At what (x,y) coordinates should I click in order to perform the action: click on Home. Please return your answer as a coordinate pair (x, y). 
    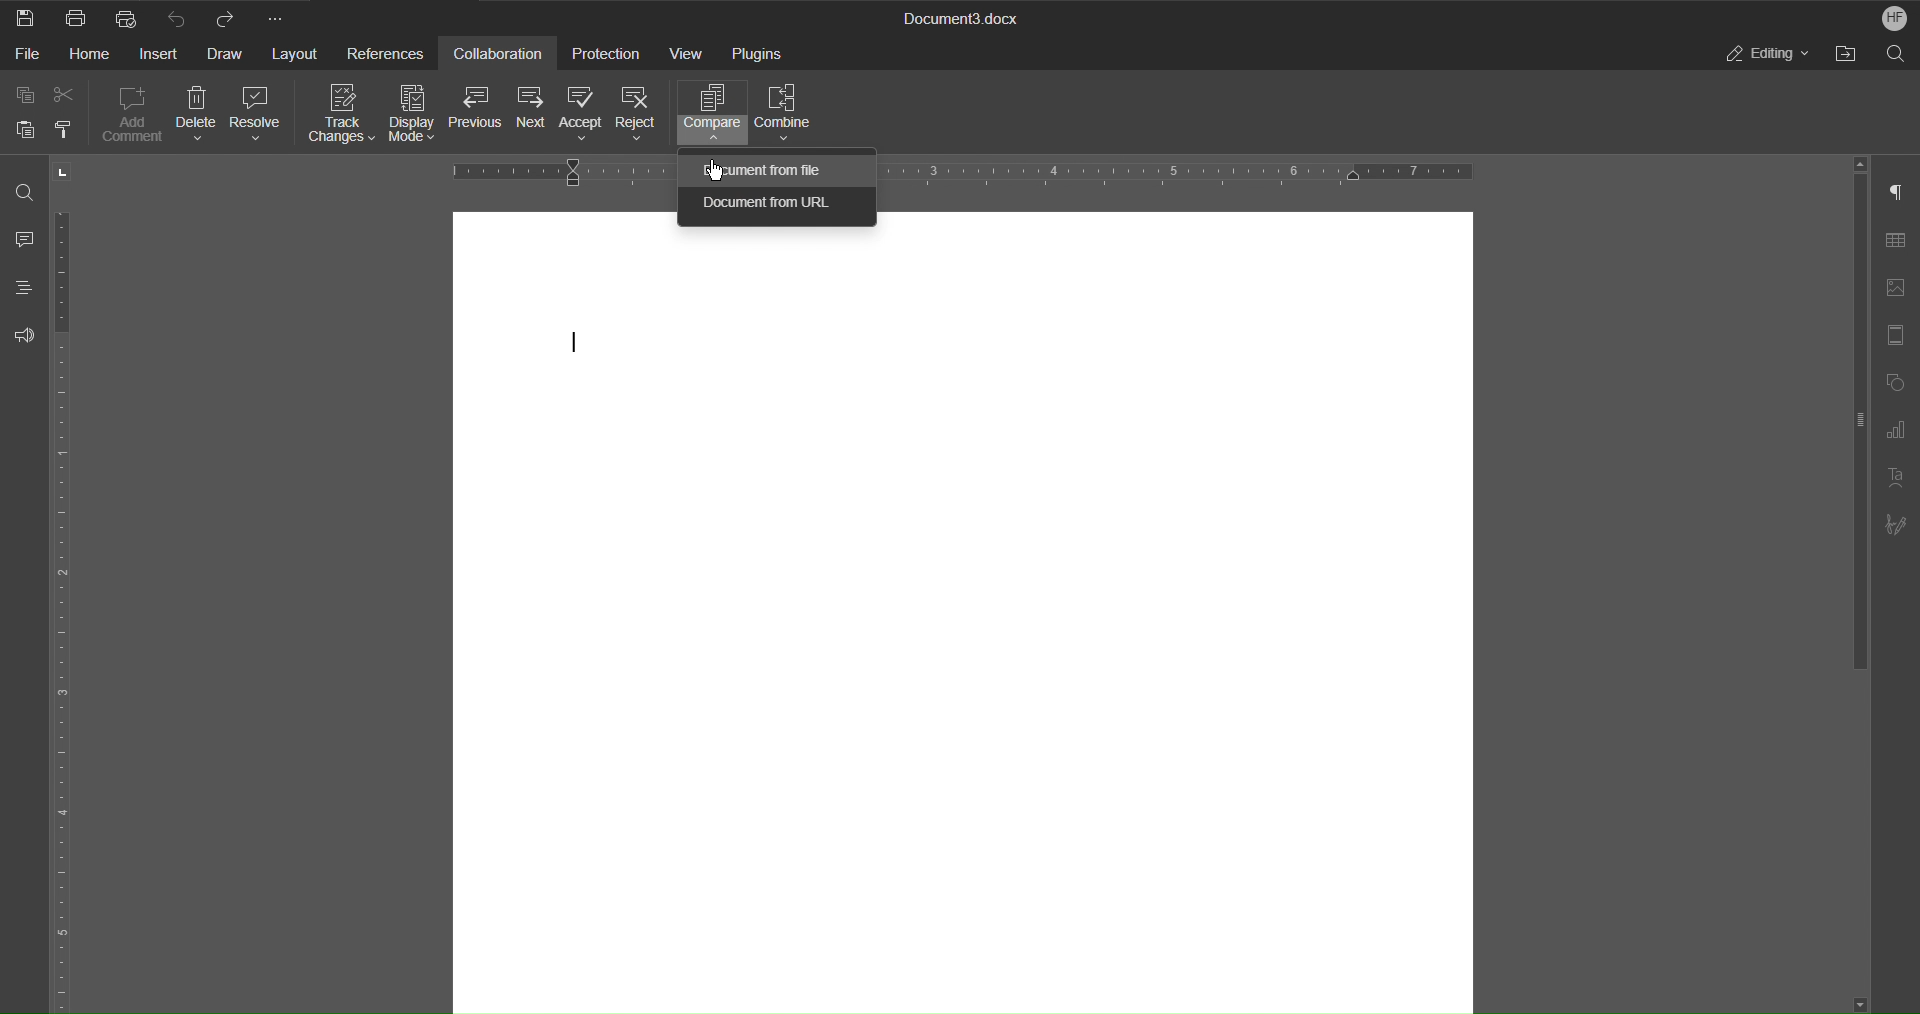
    Looking at the image, I should click on (94, 56).